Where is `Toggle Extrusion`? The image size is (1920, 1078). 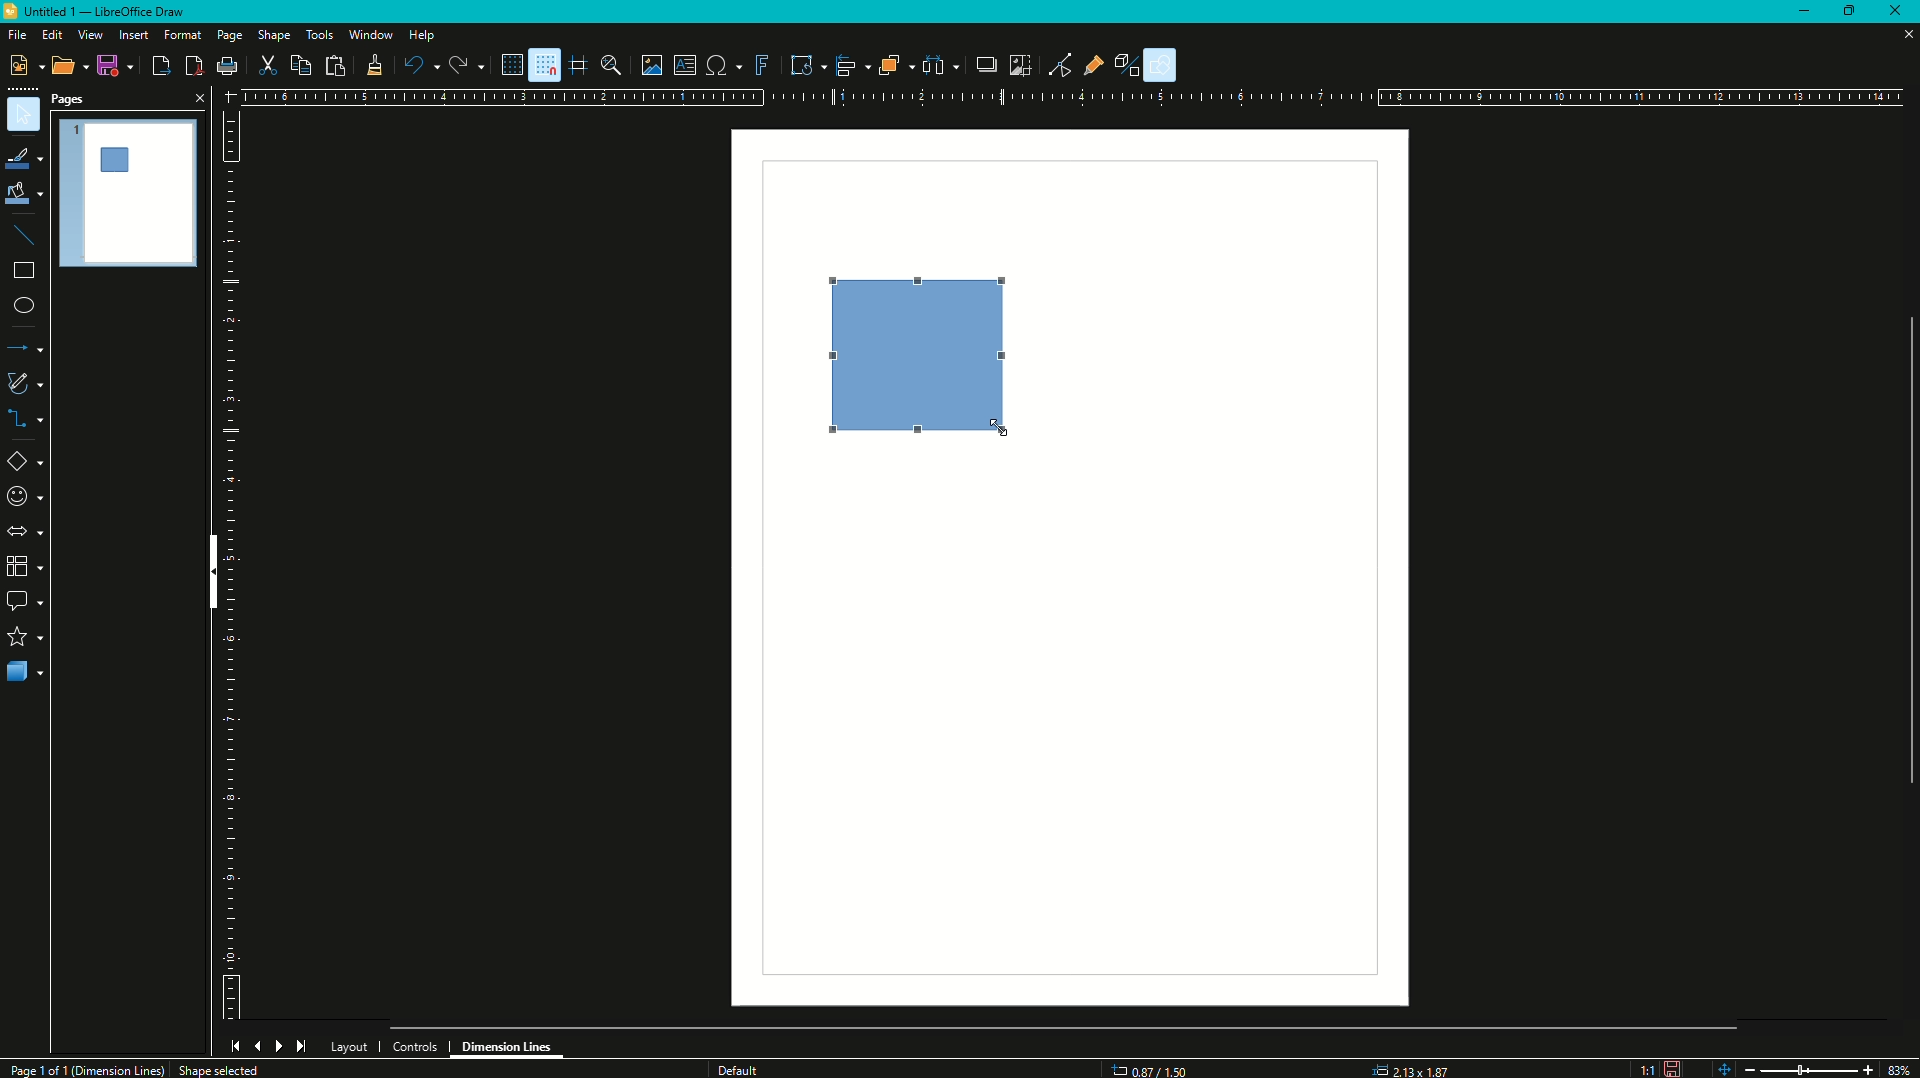 Toggle Extrusion is located at coordinates (1132, 63).